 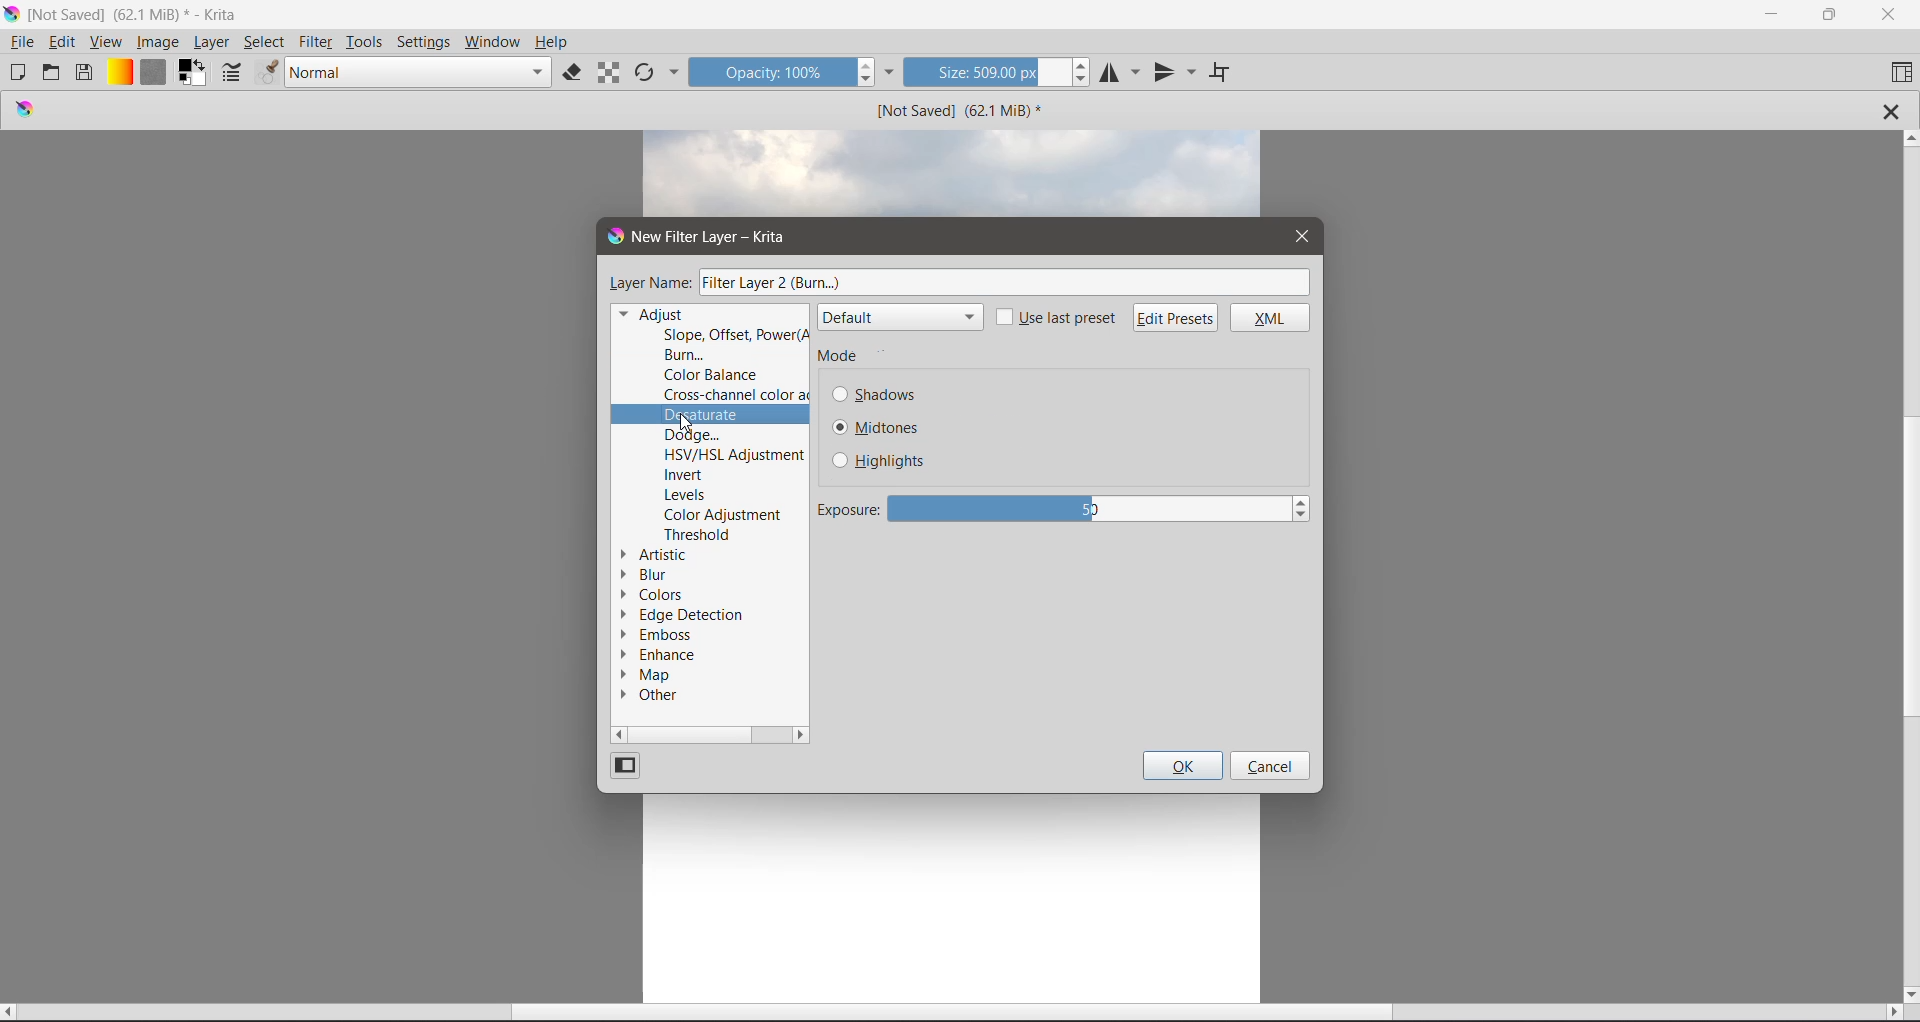 I want to click on Vertical Scroll Tab, so click(x=1908, y=565).